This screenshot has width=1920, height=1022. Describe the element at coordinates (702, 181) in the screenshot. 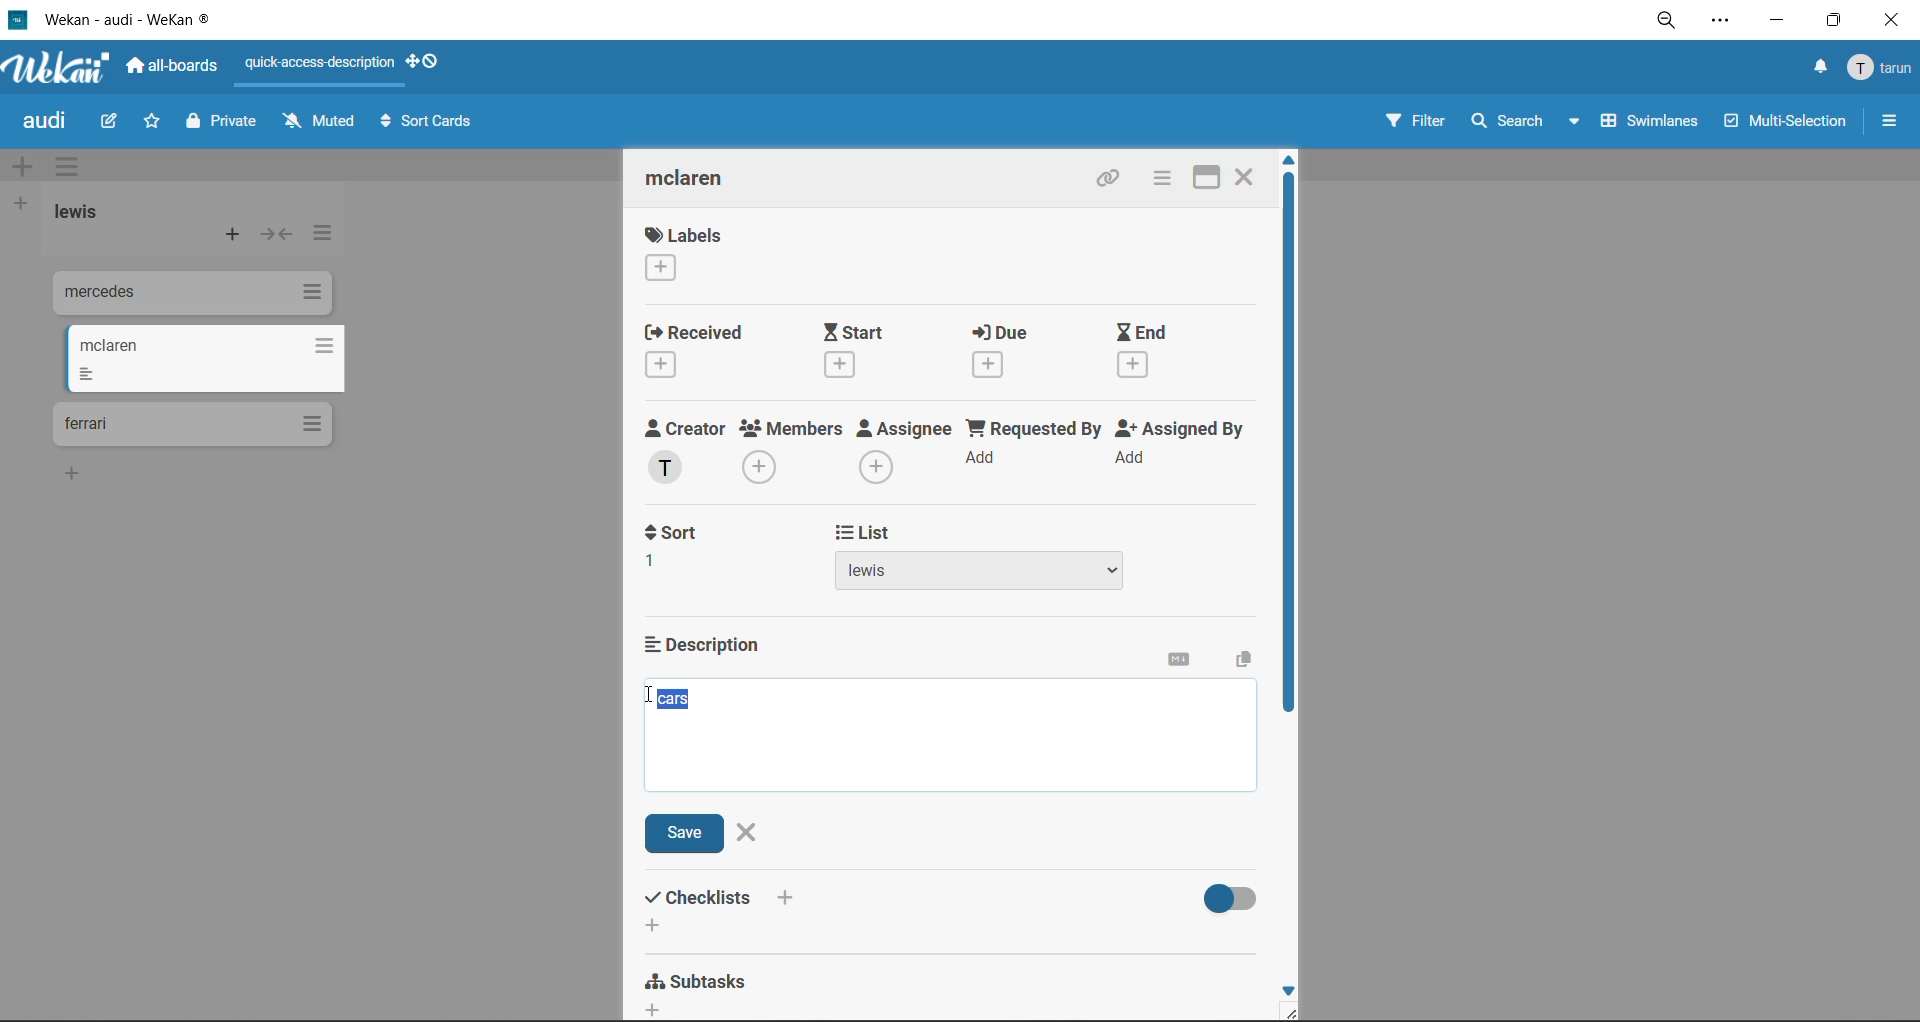

I see `card title` at that location.